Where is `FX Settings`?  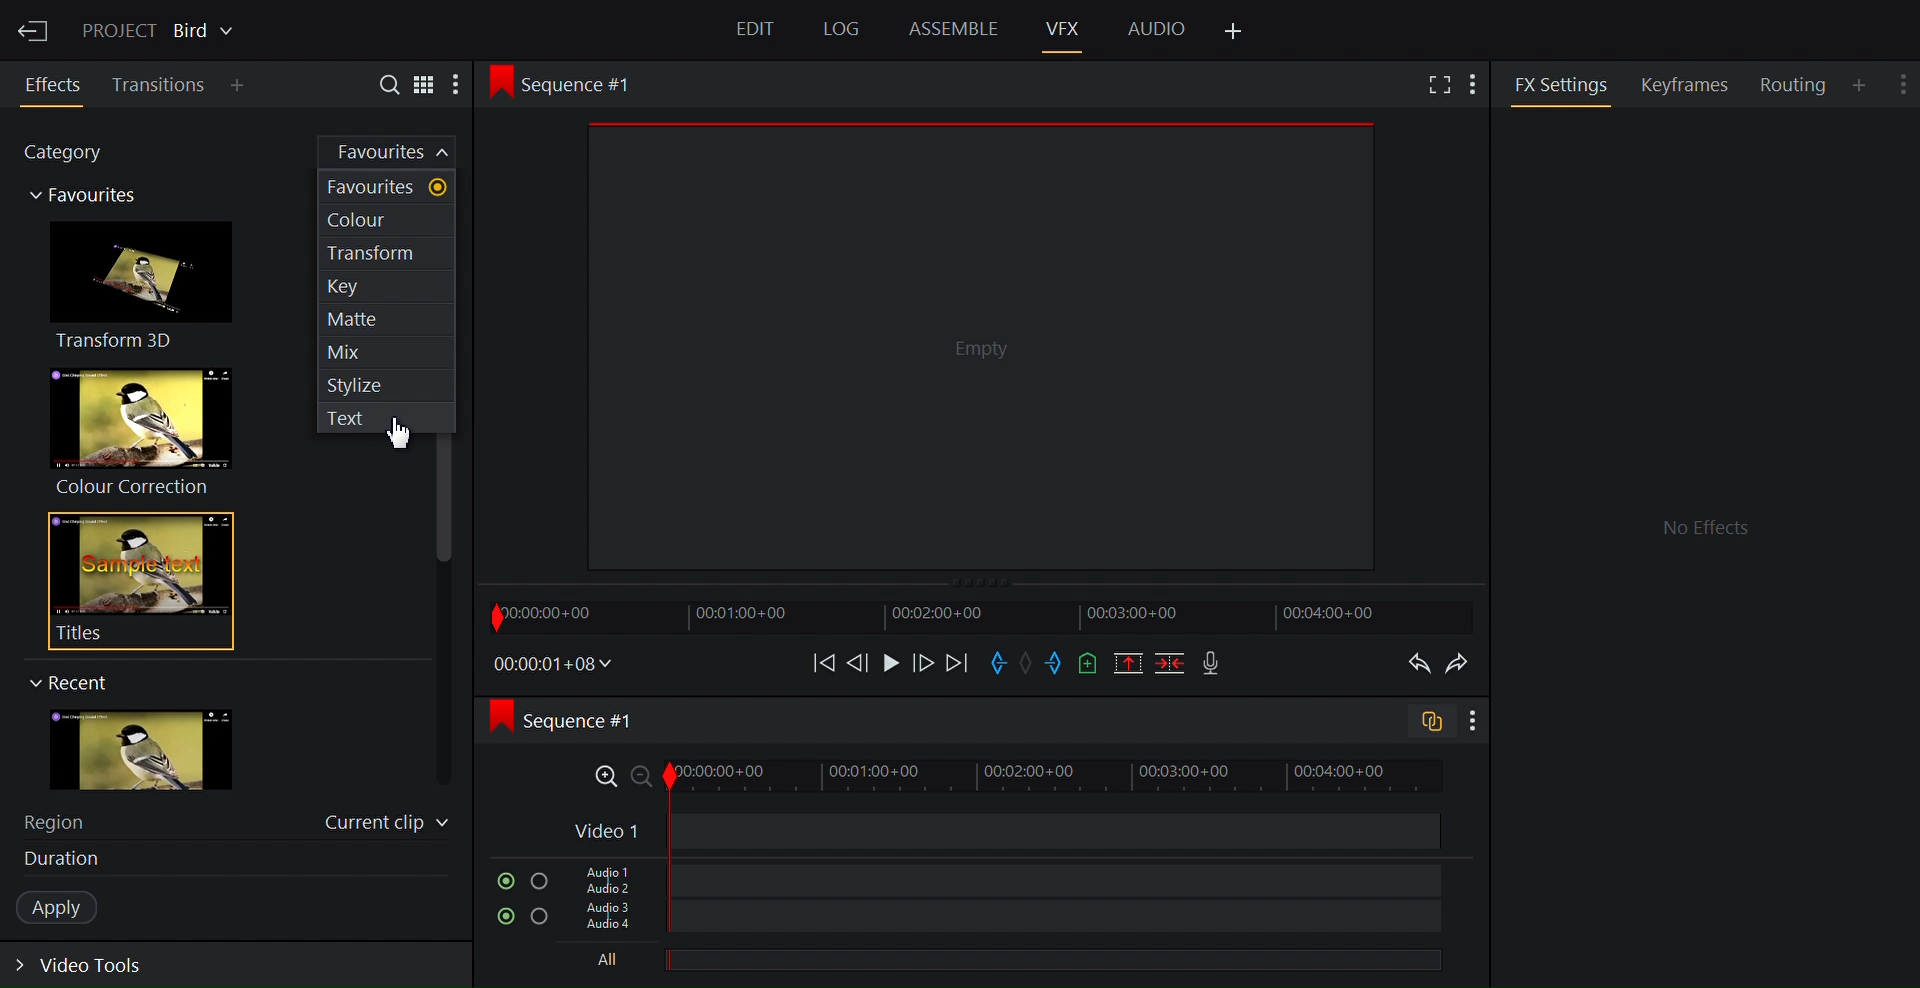
FX Settings is located at coordinates (1561, 84).